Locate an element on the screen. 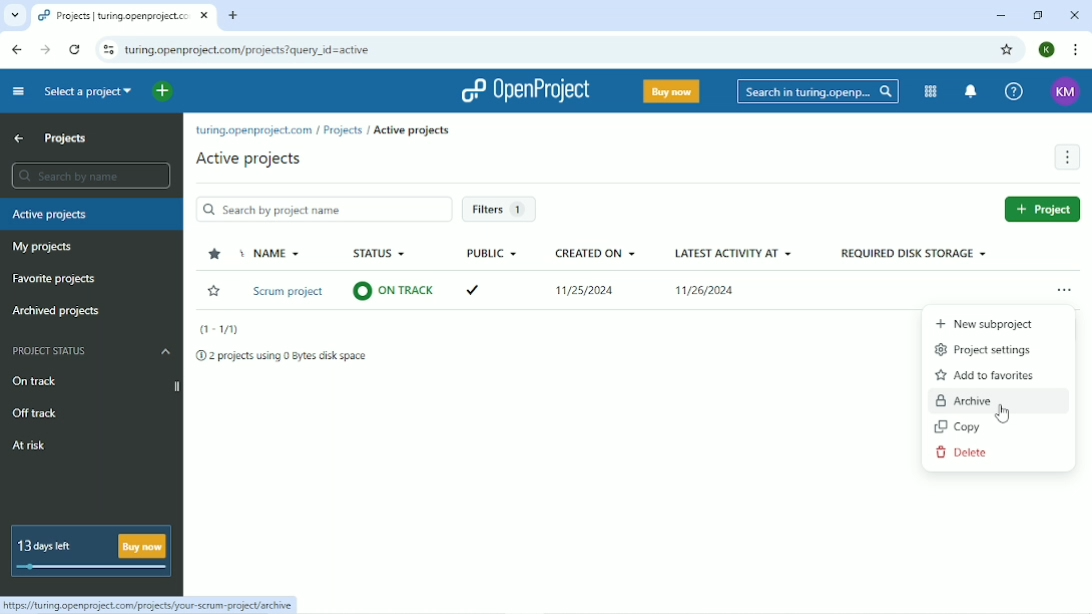 The width and height of the screenshot is (1092, 614). Back is located at coordinates (18, 49).